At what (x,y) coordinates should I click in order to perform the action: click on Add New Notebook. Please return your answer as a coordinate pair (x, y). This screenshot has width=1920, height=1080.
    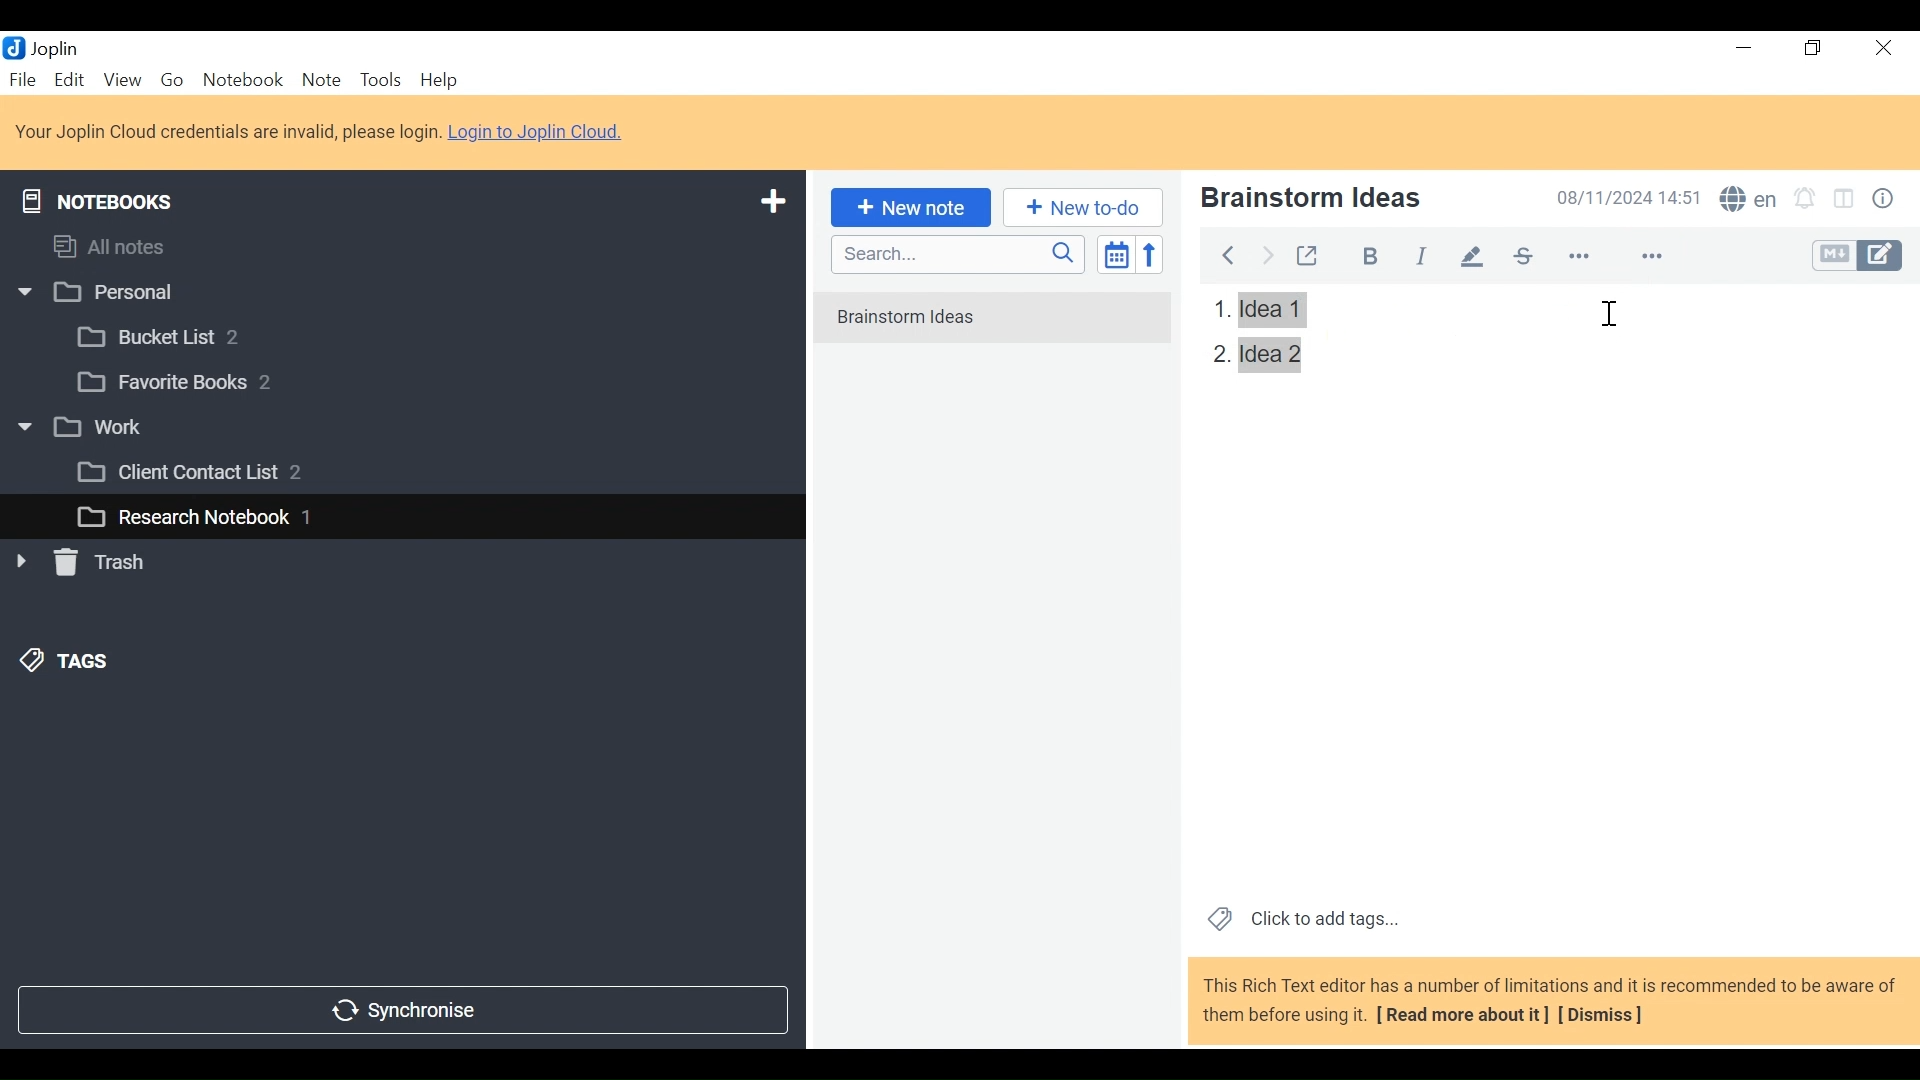
    Looking at the image, I should click on (771, 202).